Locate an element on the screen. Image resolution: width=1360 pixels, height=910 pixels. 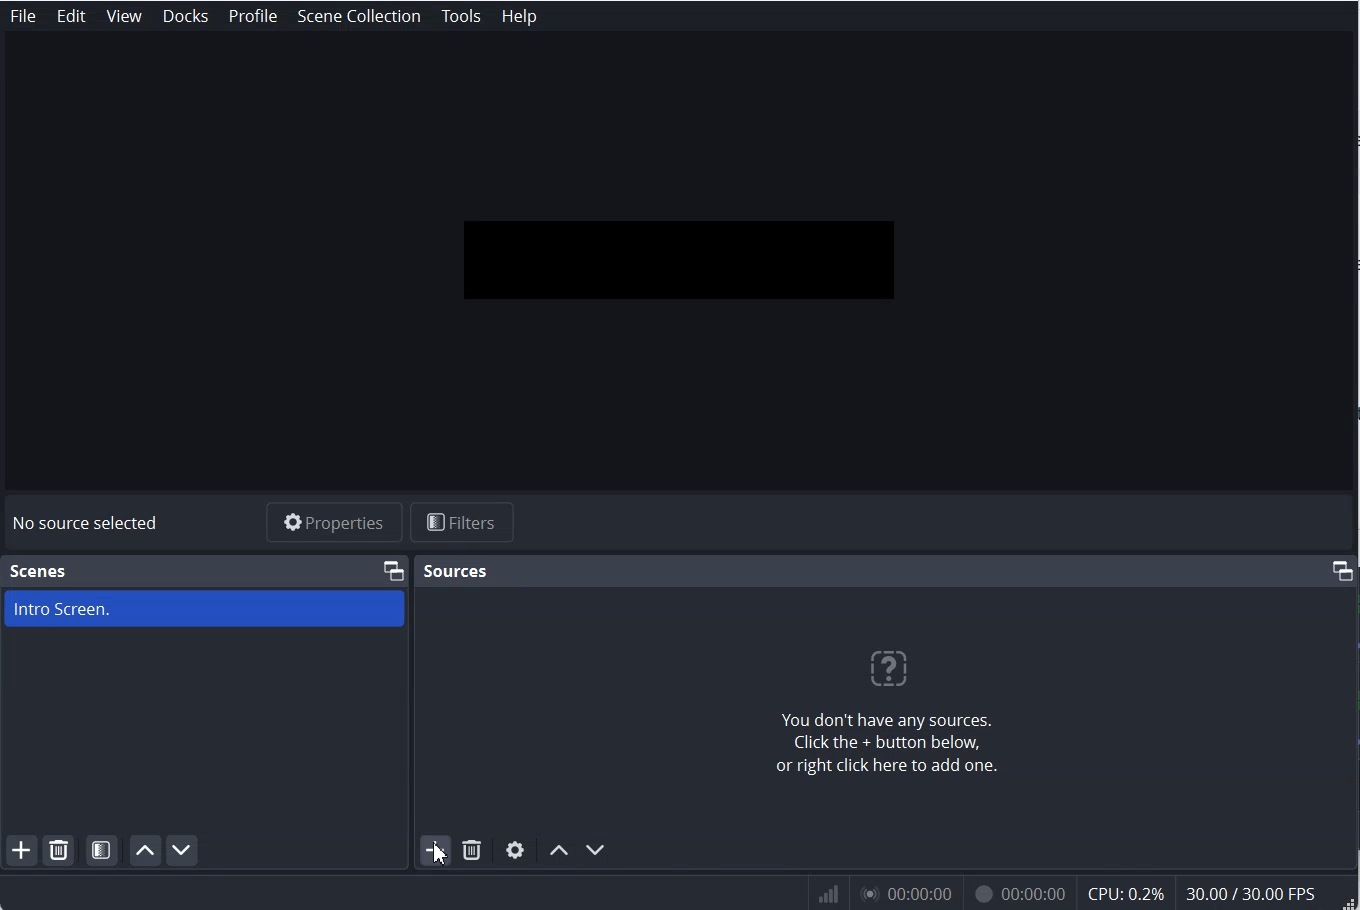
Tools is located at coordinates (461, 16).